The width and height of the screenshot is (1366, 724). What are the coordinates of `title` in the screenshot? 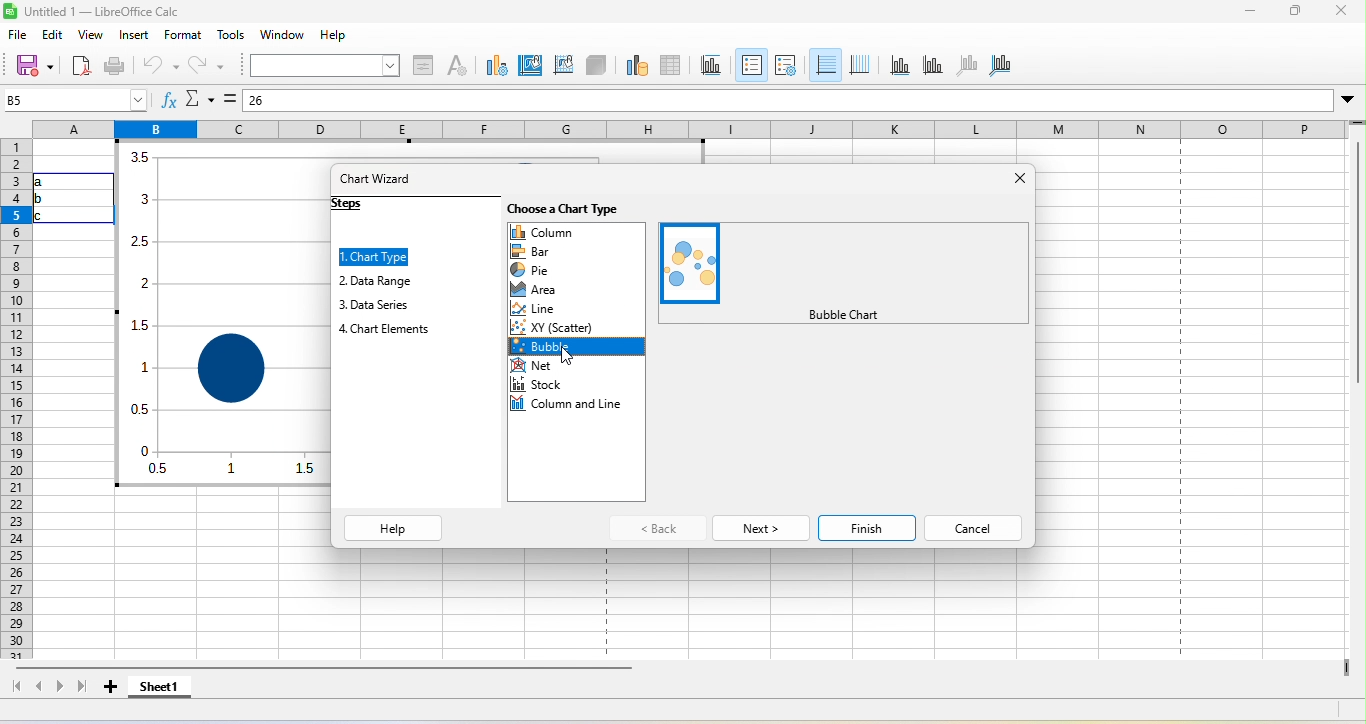 It's located at (96, 12).